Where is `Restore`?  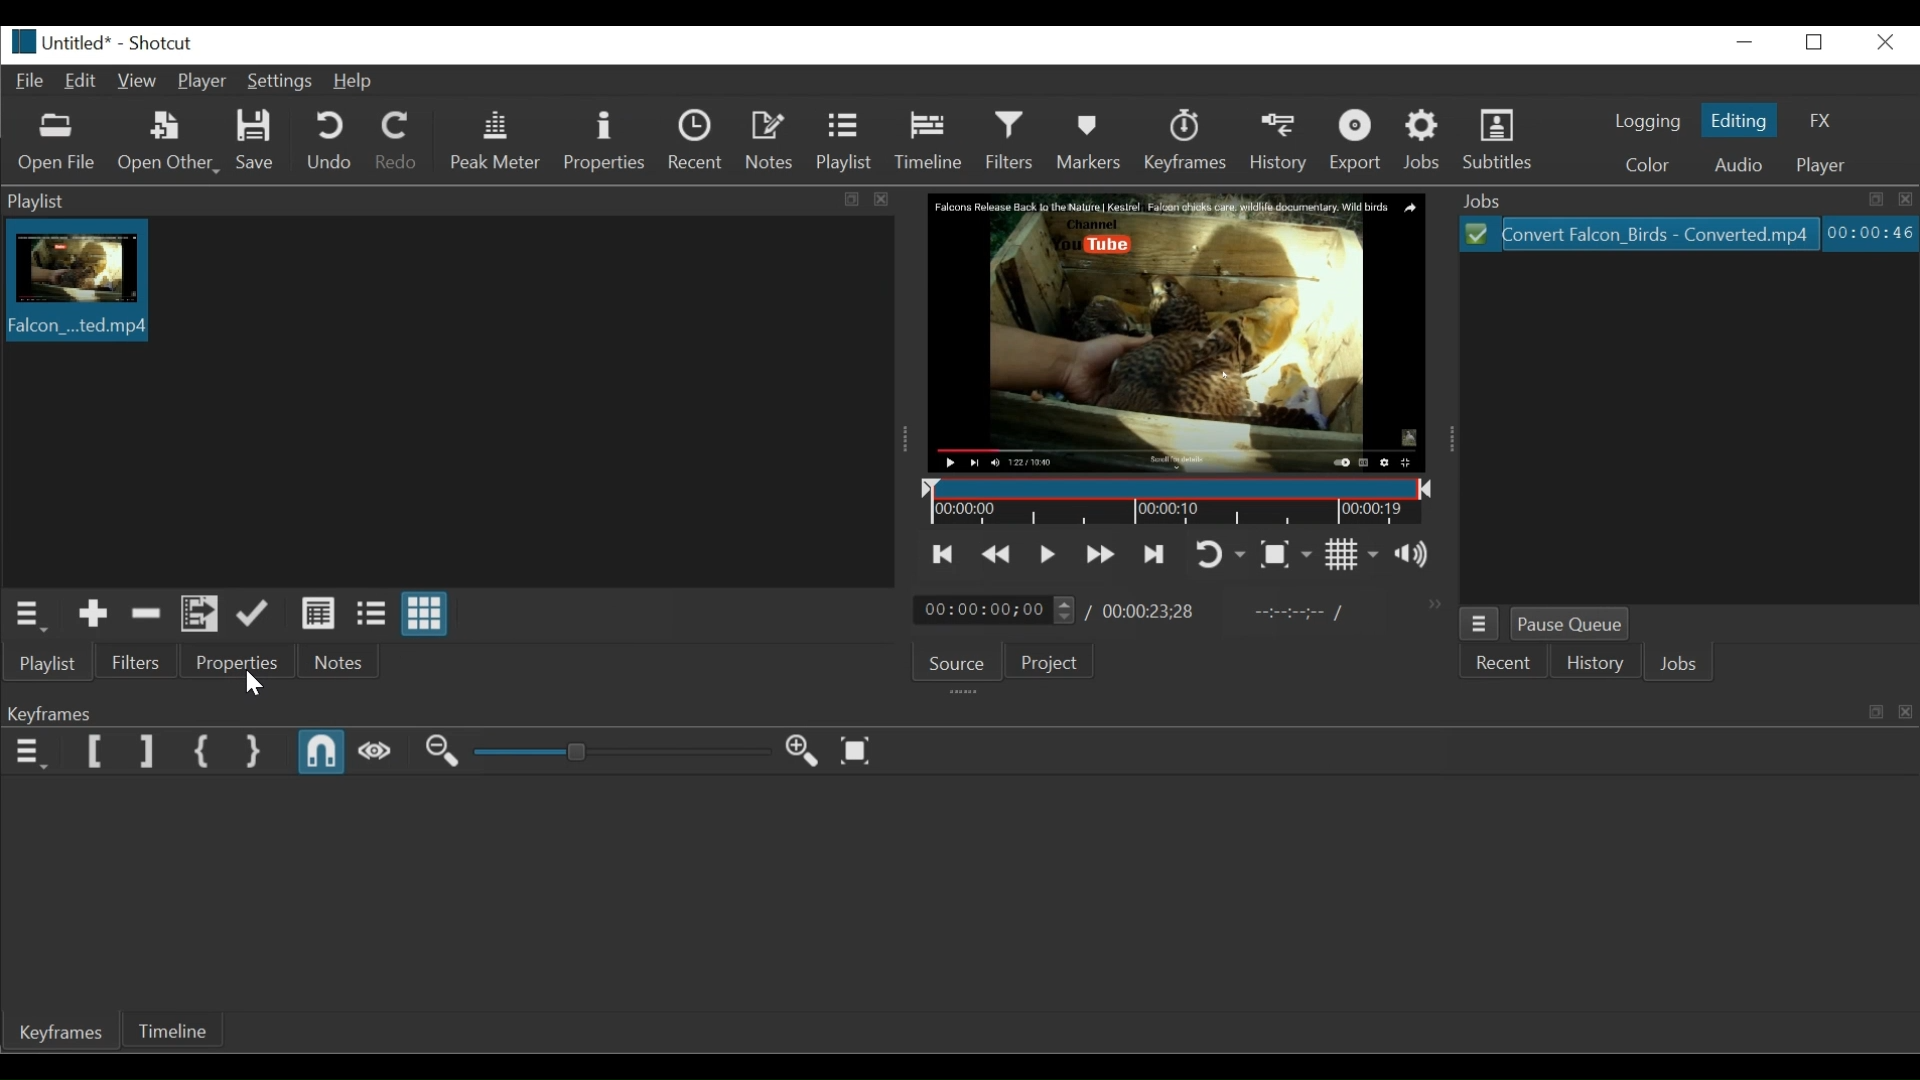
Restore is located at coordinates (1814, 43).